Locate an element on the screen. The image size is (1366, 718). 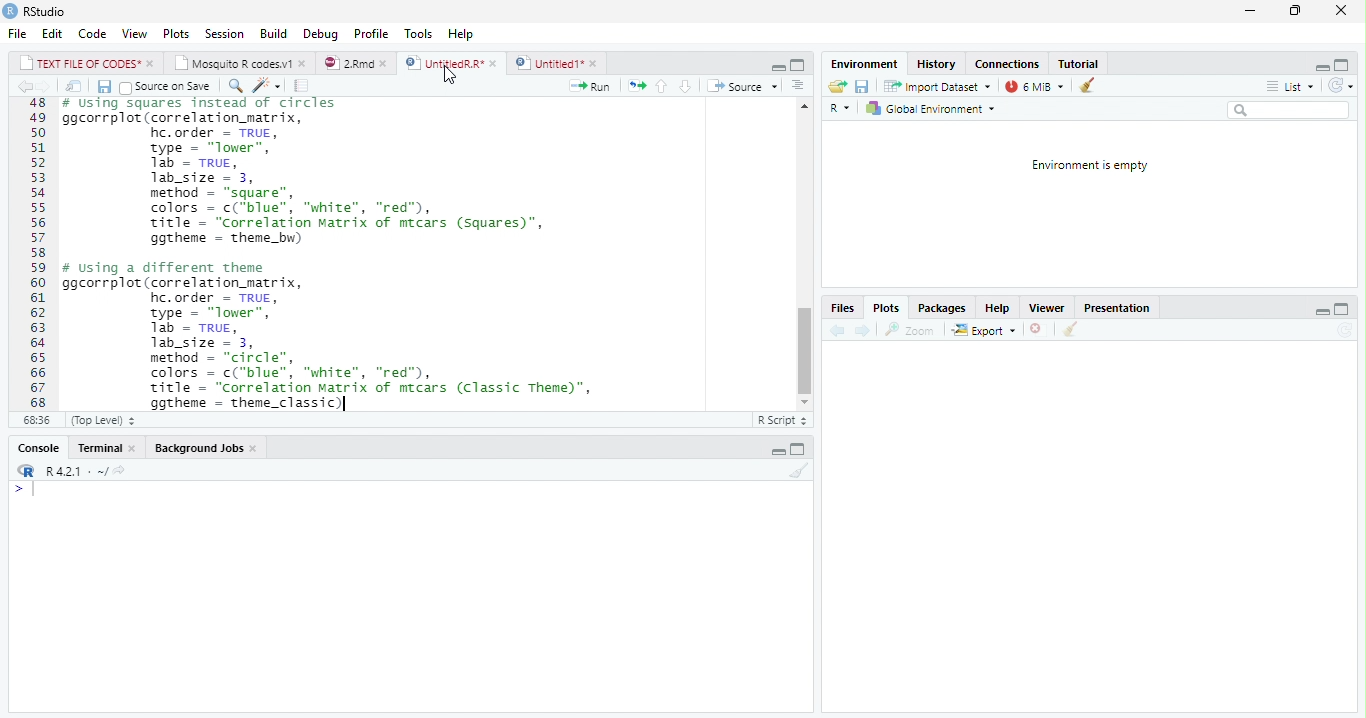
R is located at coordinates (838, 107).